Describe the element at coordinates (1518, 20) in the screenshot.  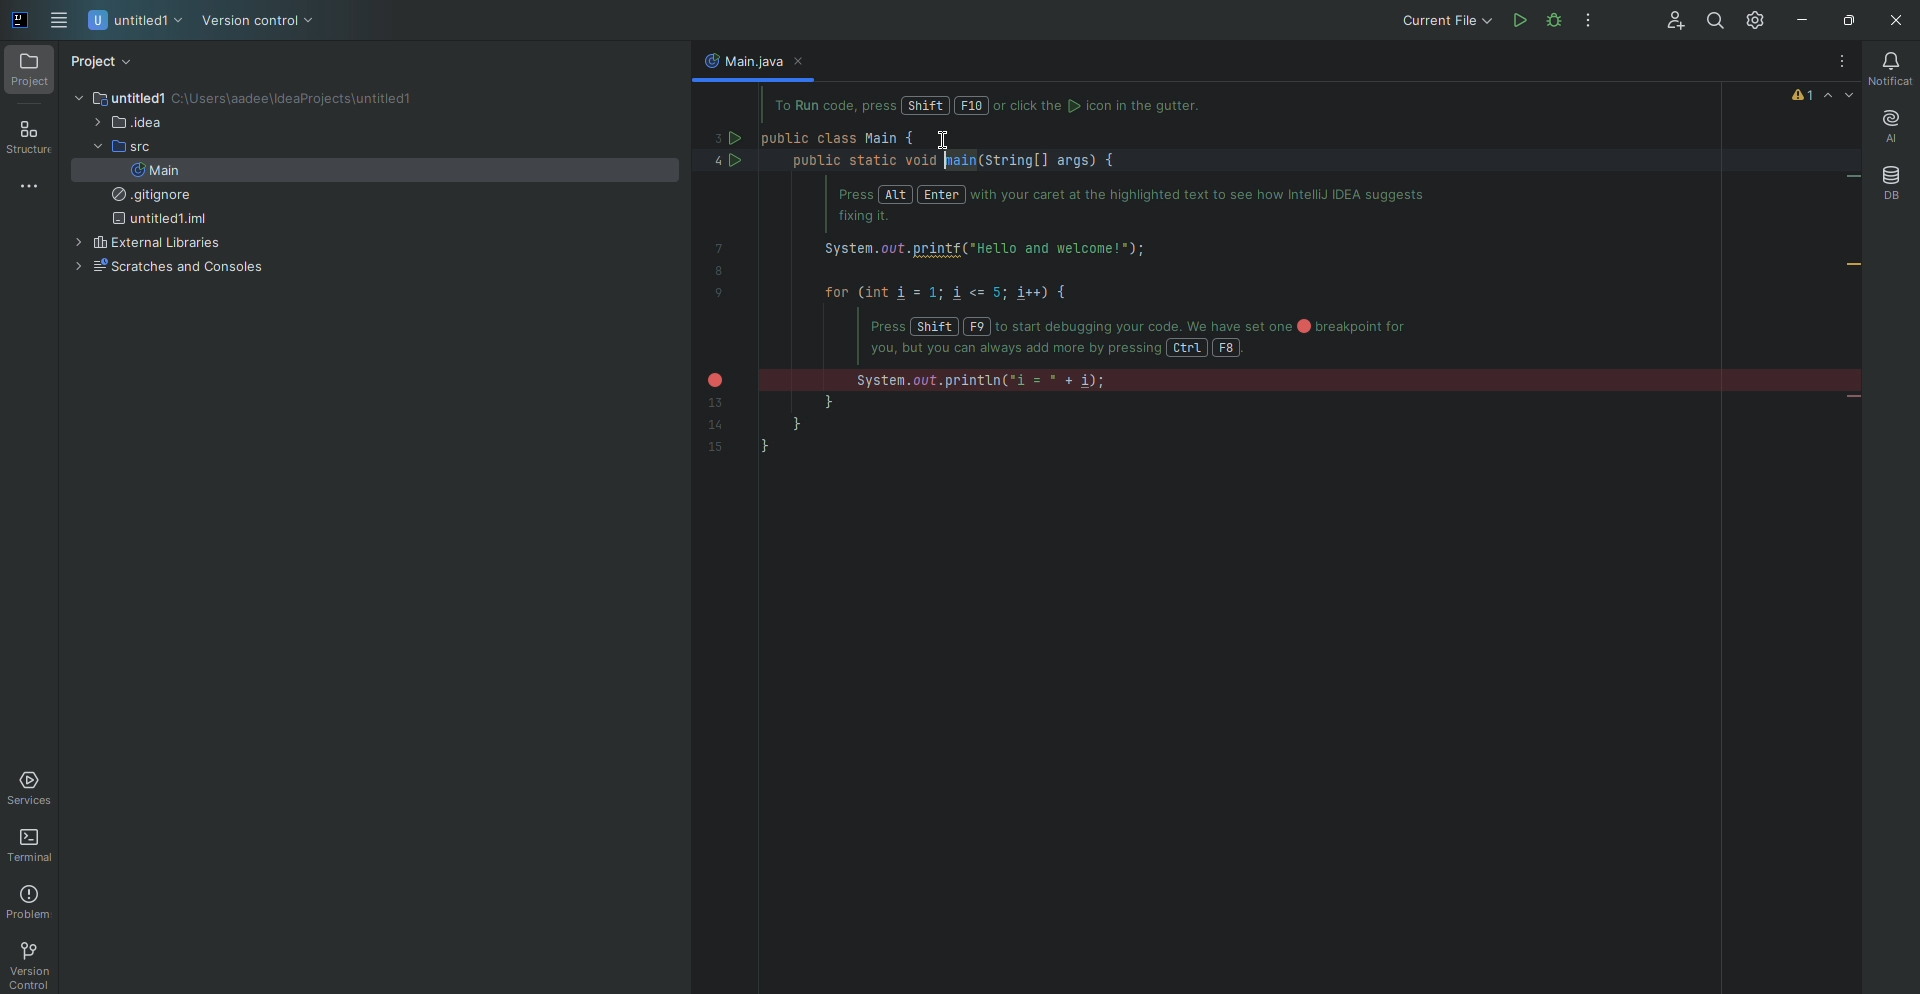
I see `Run Code` at that location.